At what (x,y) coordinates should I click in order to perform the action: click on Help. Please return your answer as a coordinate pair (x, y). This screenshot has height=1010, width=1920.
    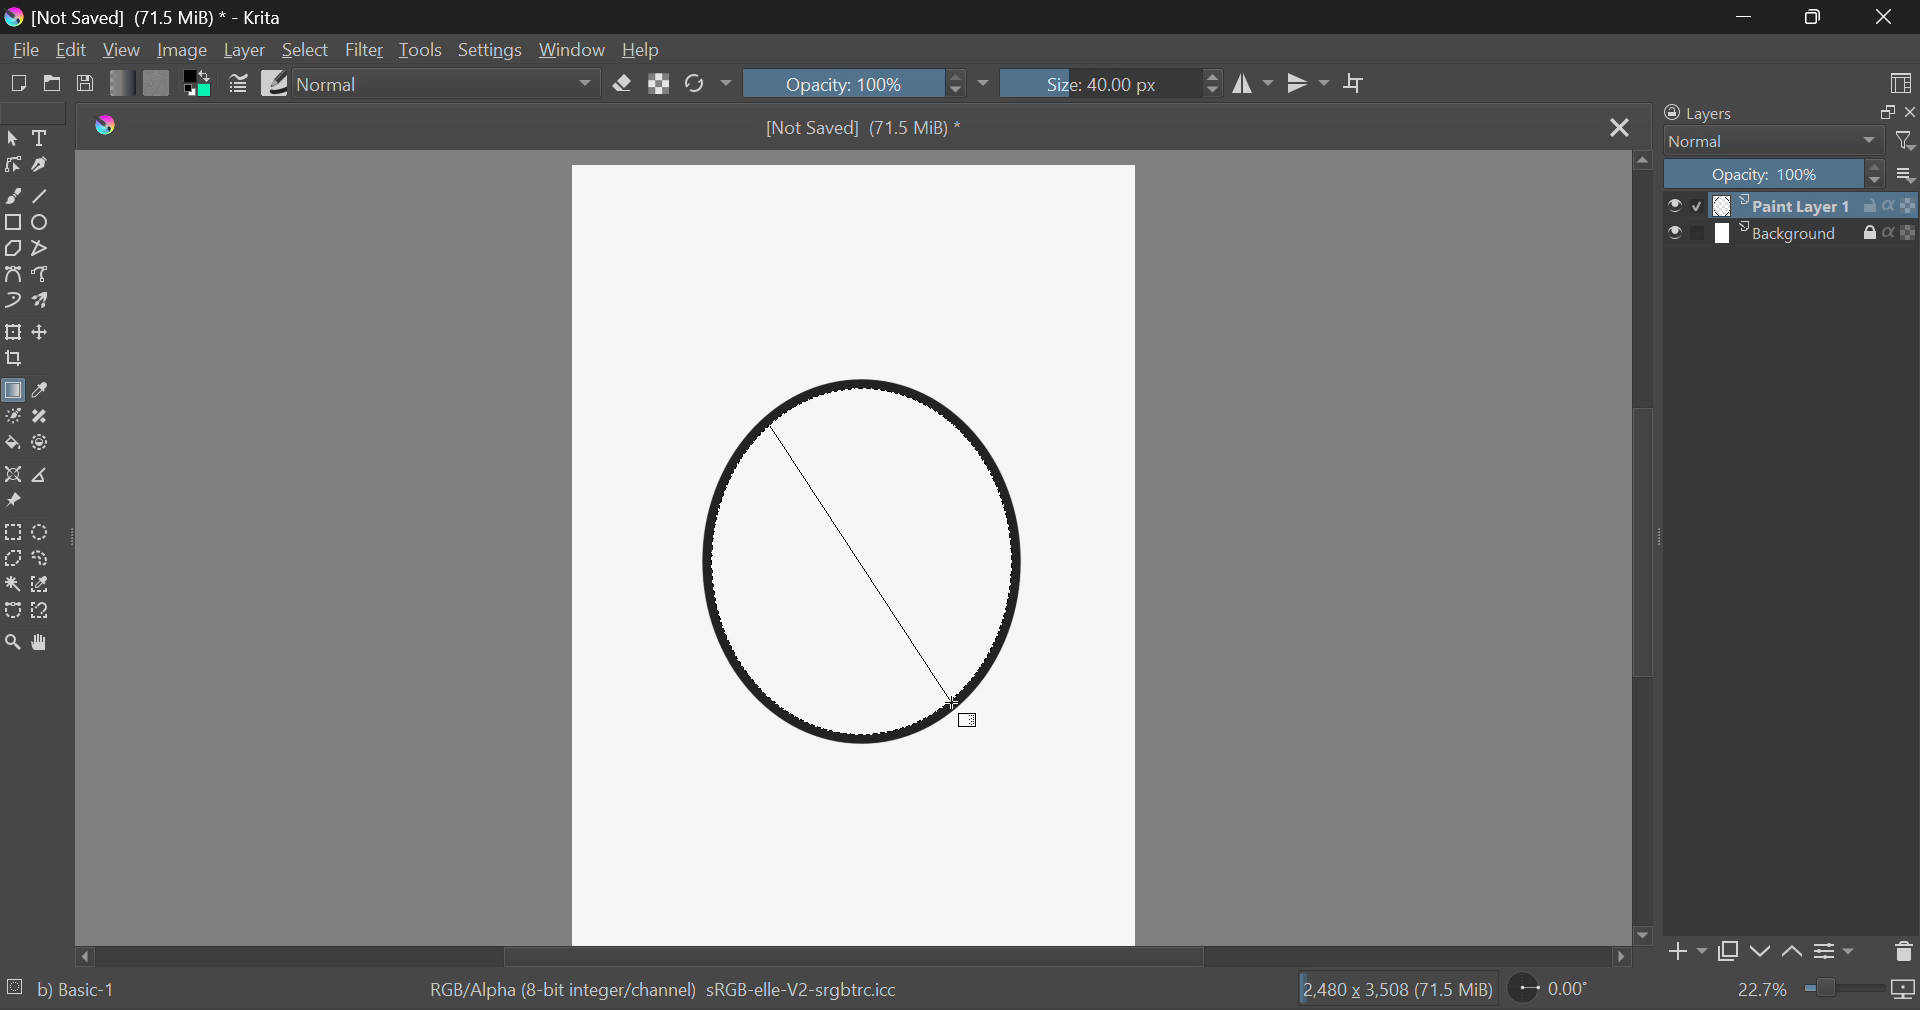
    Looking at the image, I should click on (646, 50).